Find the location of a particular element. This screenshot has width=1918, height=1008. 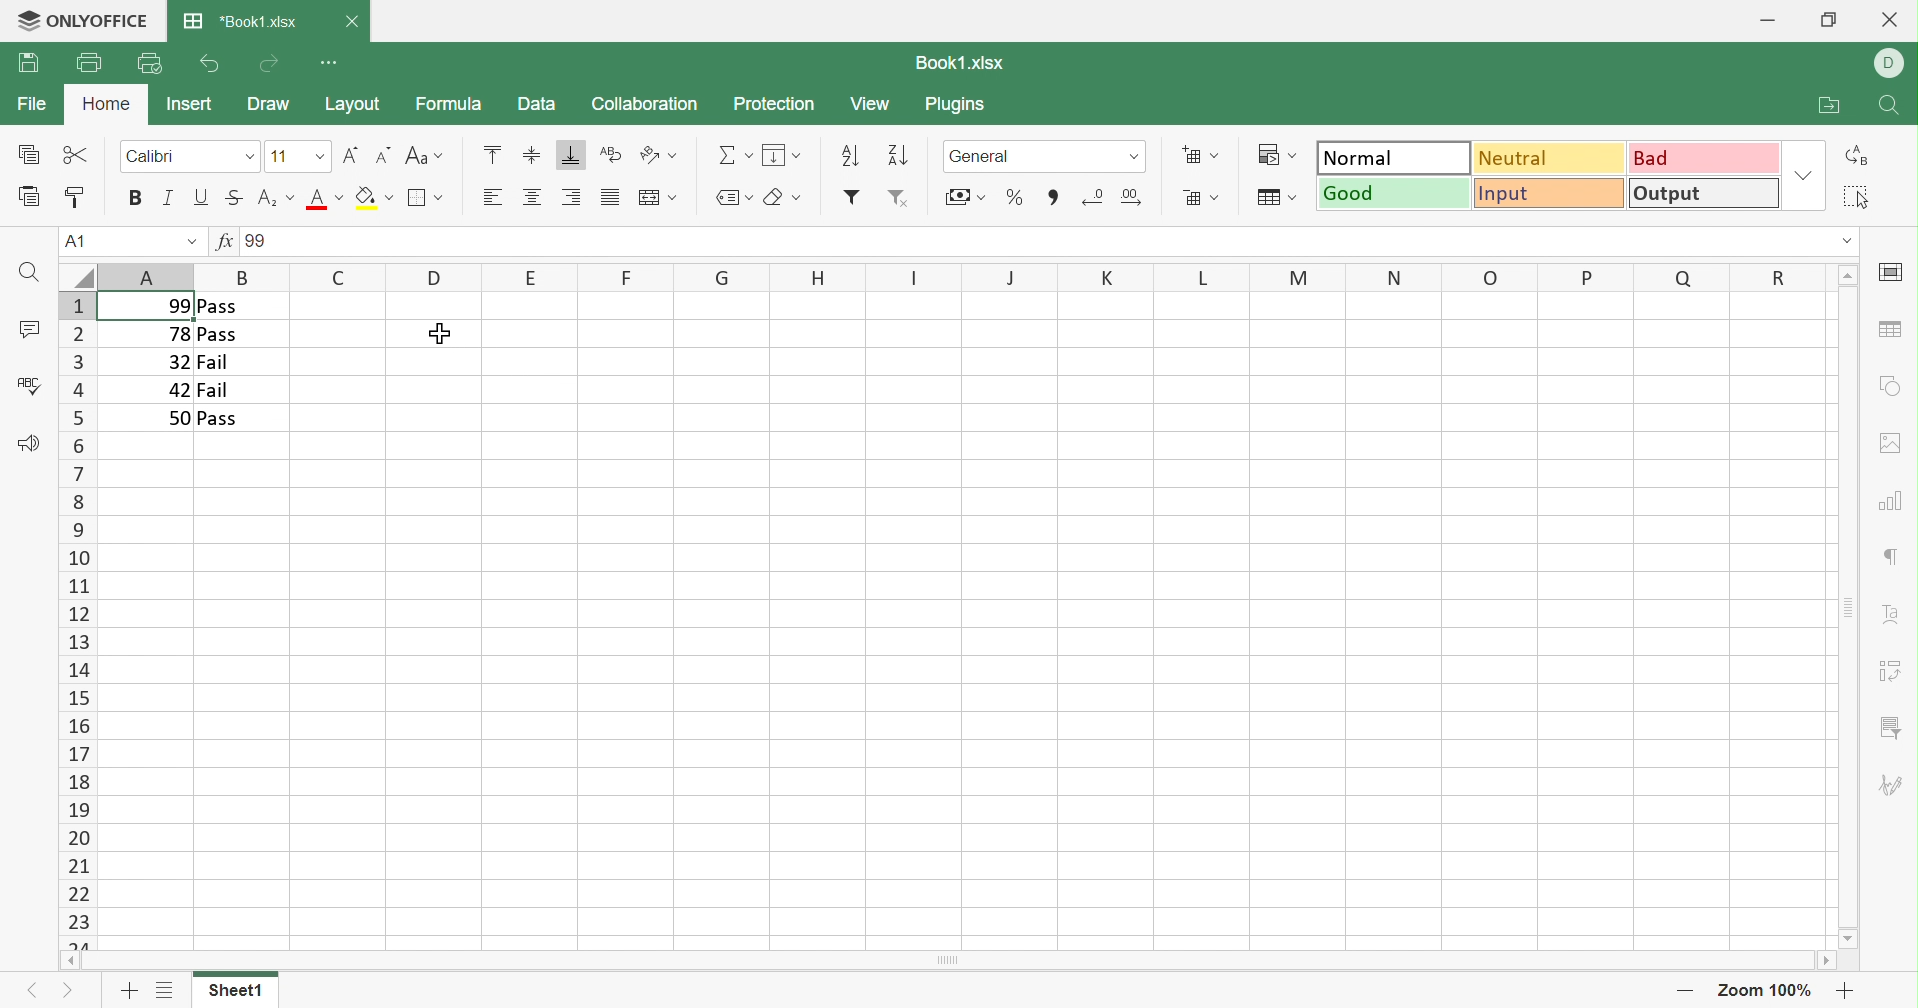

Protection is located at coordinates (772, 103).